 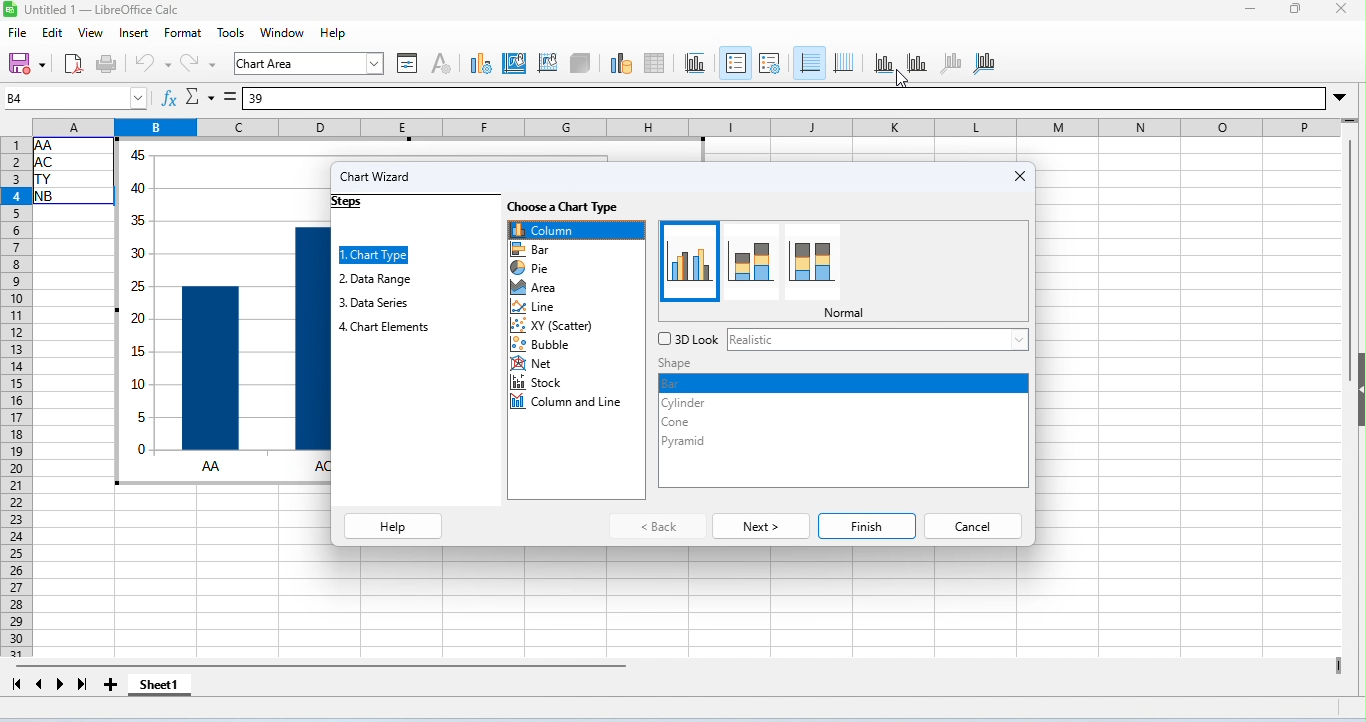 What do you see at coordinates (1347, 263) in the screenshot?
I see `vertical scroll bar` at bounding box center [1347, 263].